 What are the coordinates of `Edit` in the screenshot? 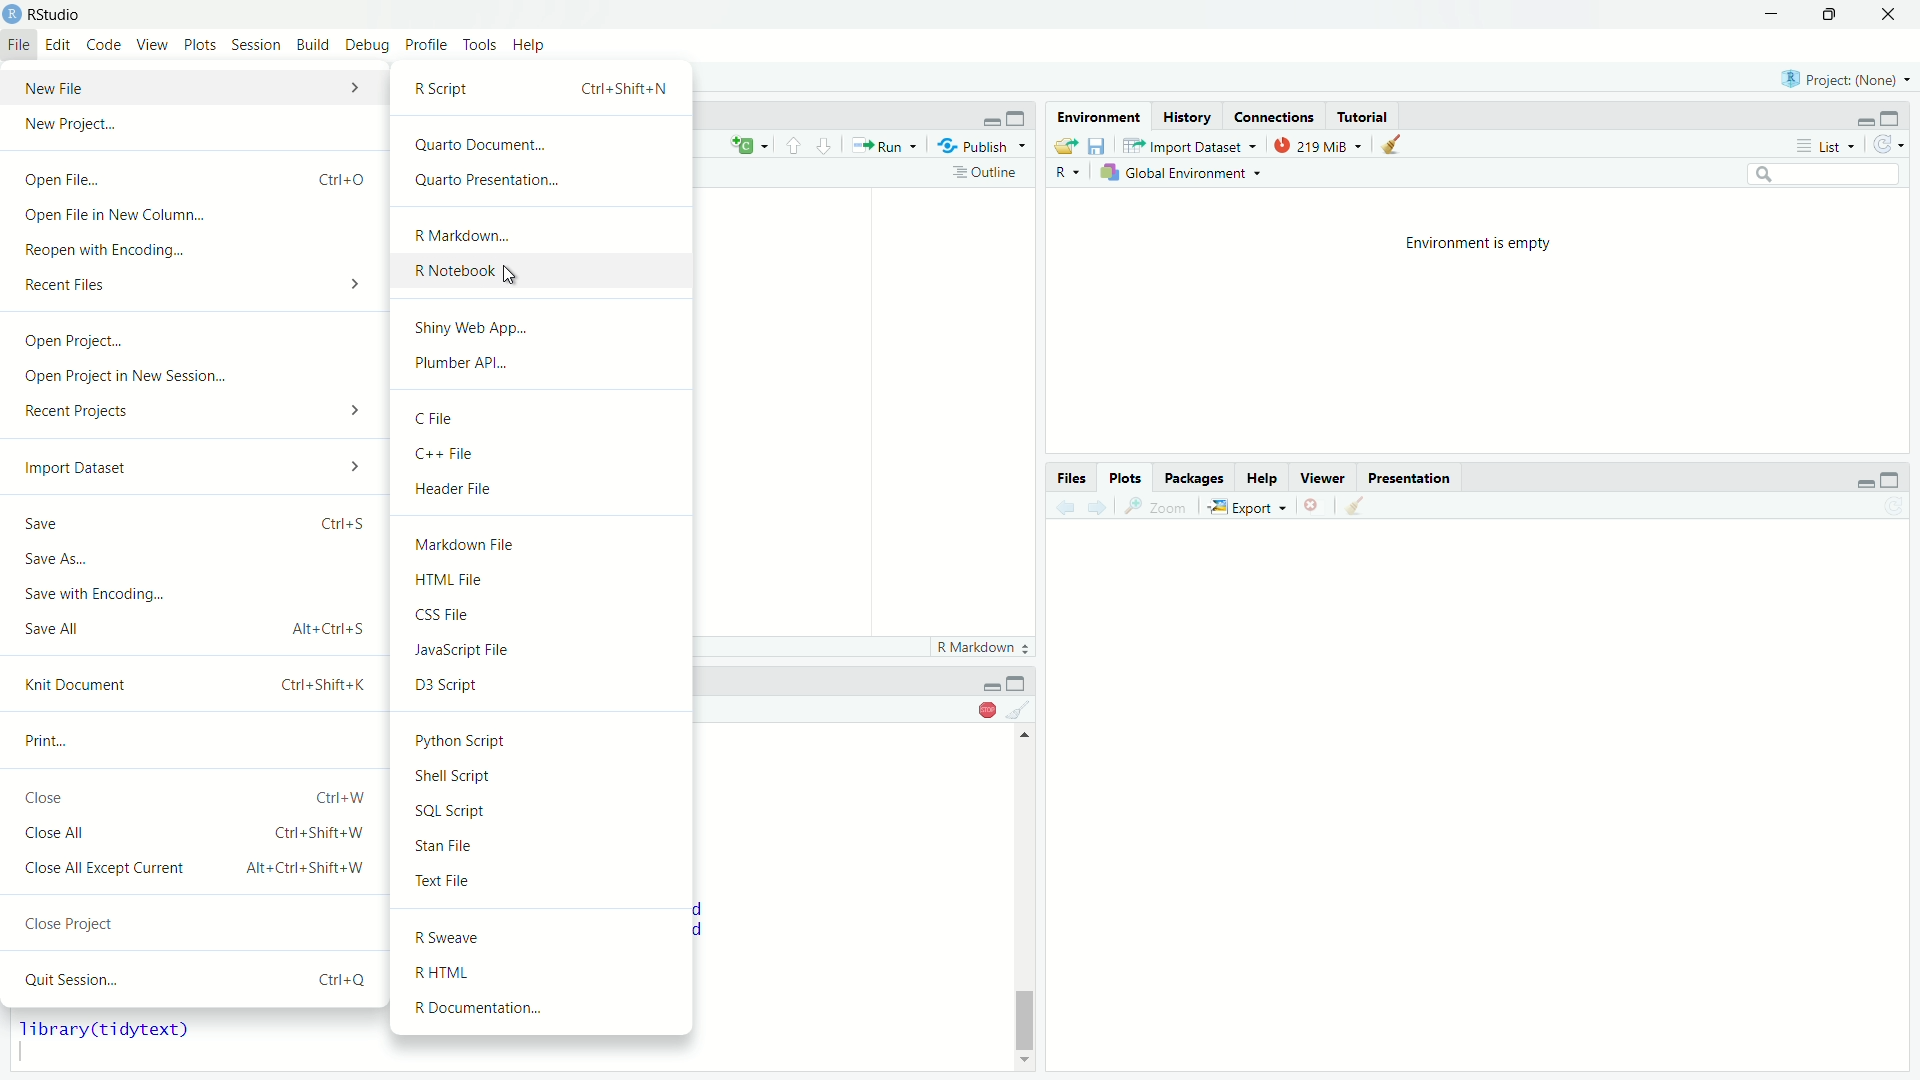 It's located at (57, 45).